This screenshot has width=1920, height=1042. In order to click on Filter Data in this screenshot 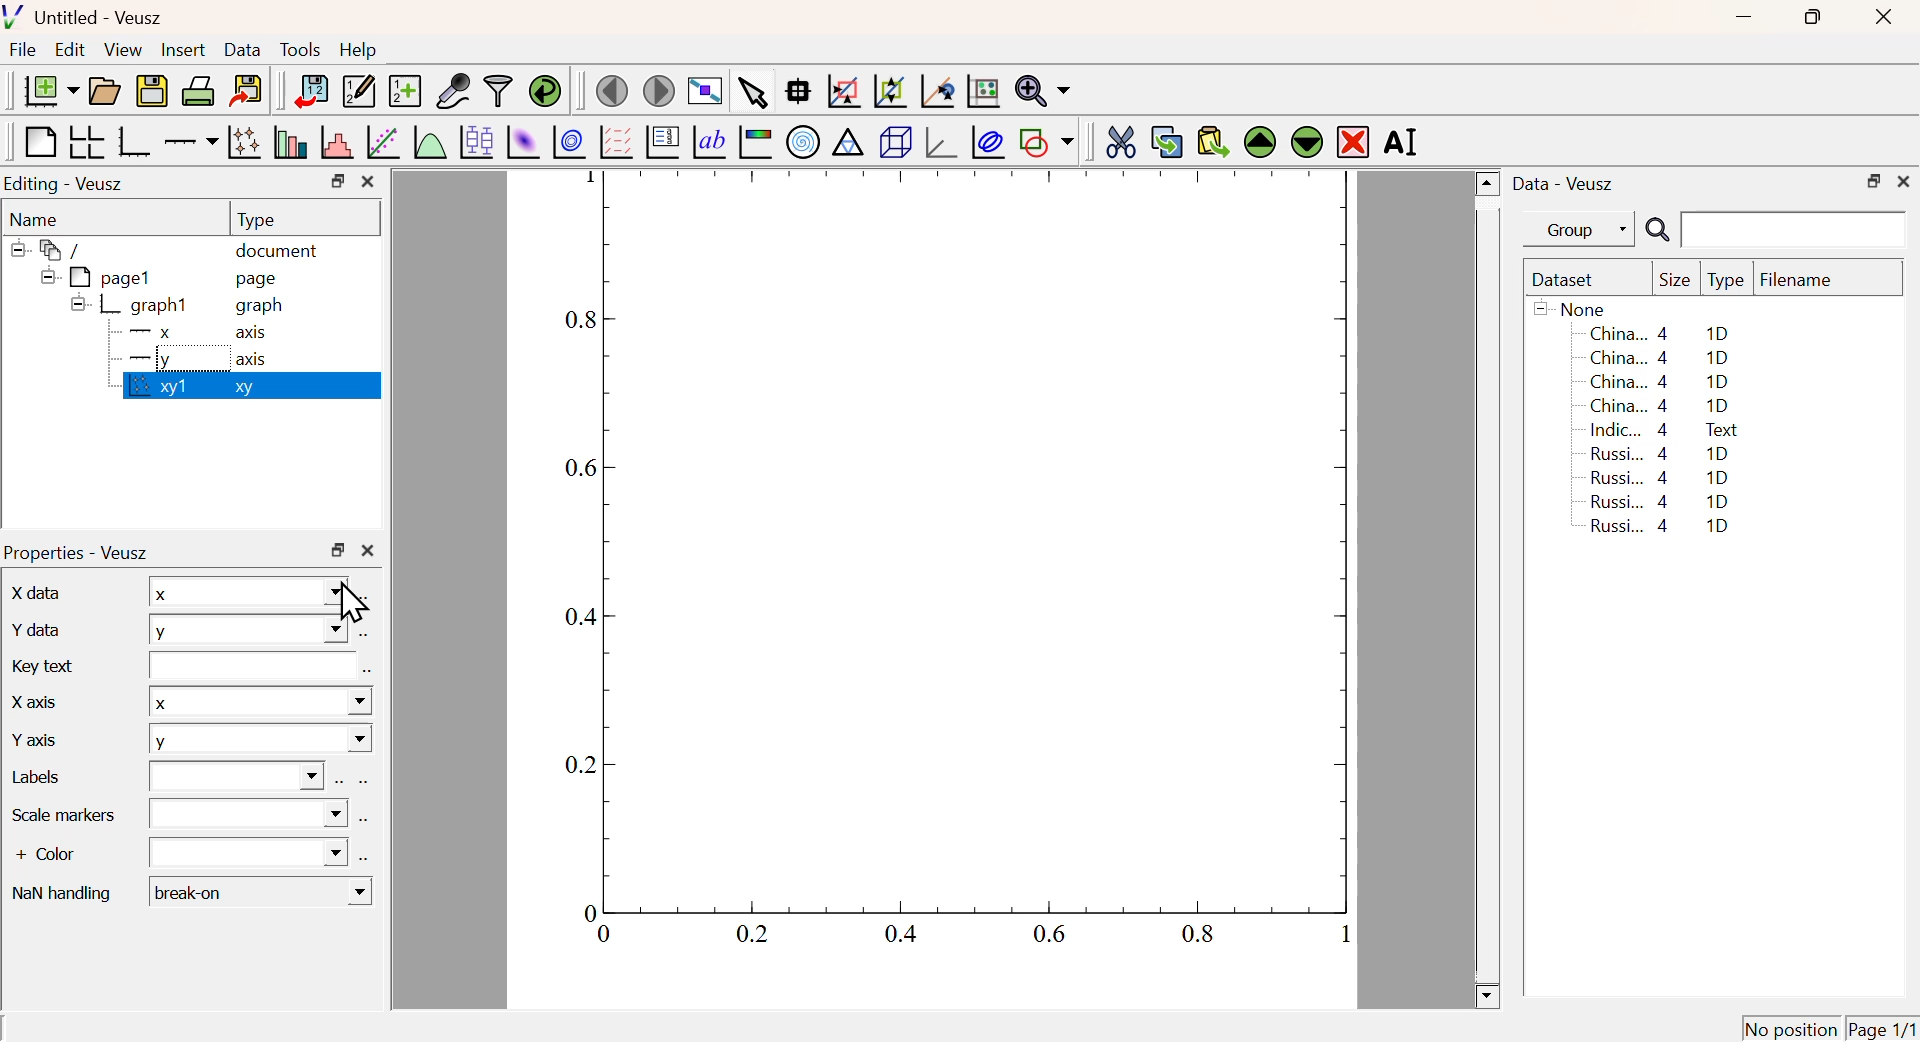, I will do `click(498, 89)`.